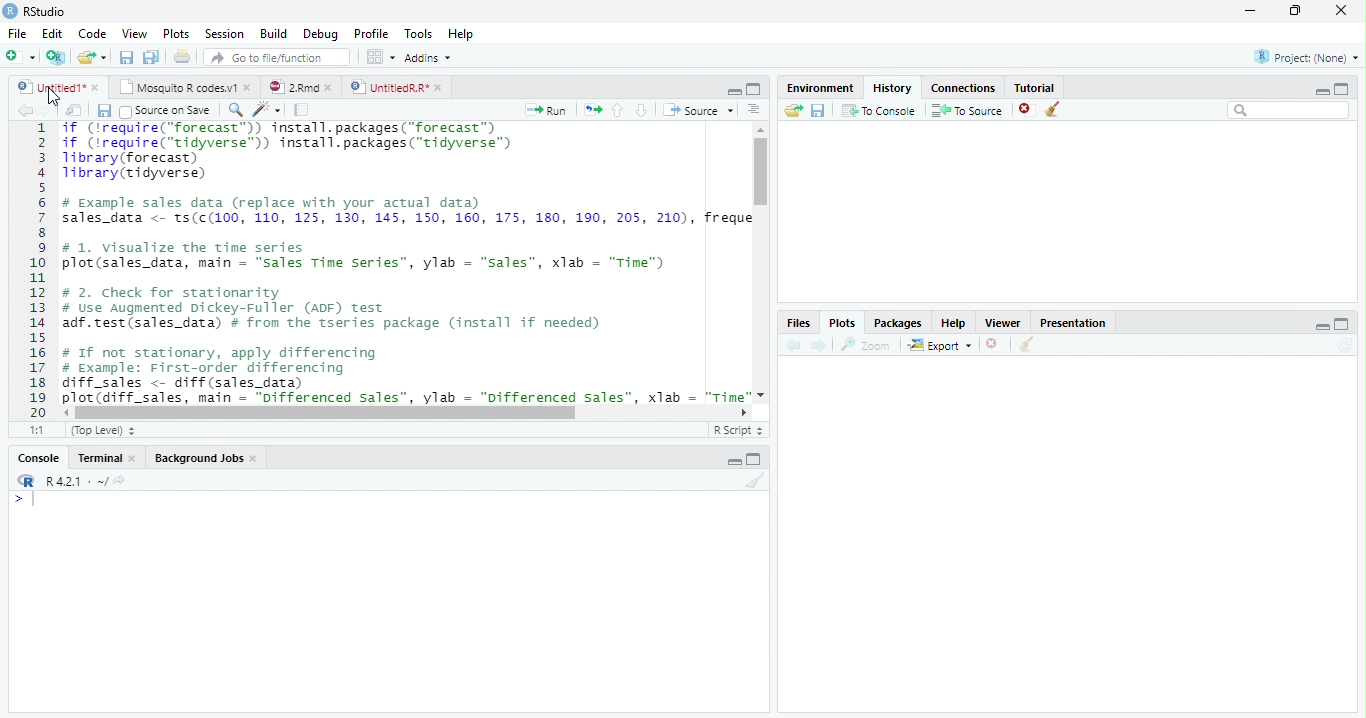 This screenshot has width=1366, height=718. What do you see at coordinates (591, 110) in the screenshot?
I see `Re-run` at bounding box center [591, 110].